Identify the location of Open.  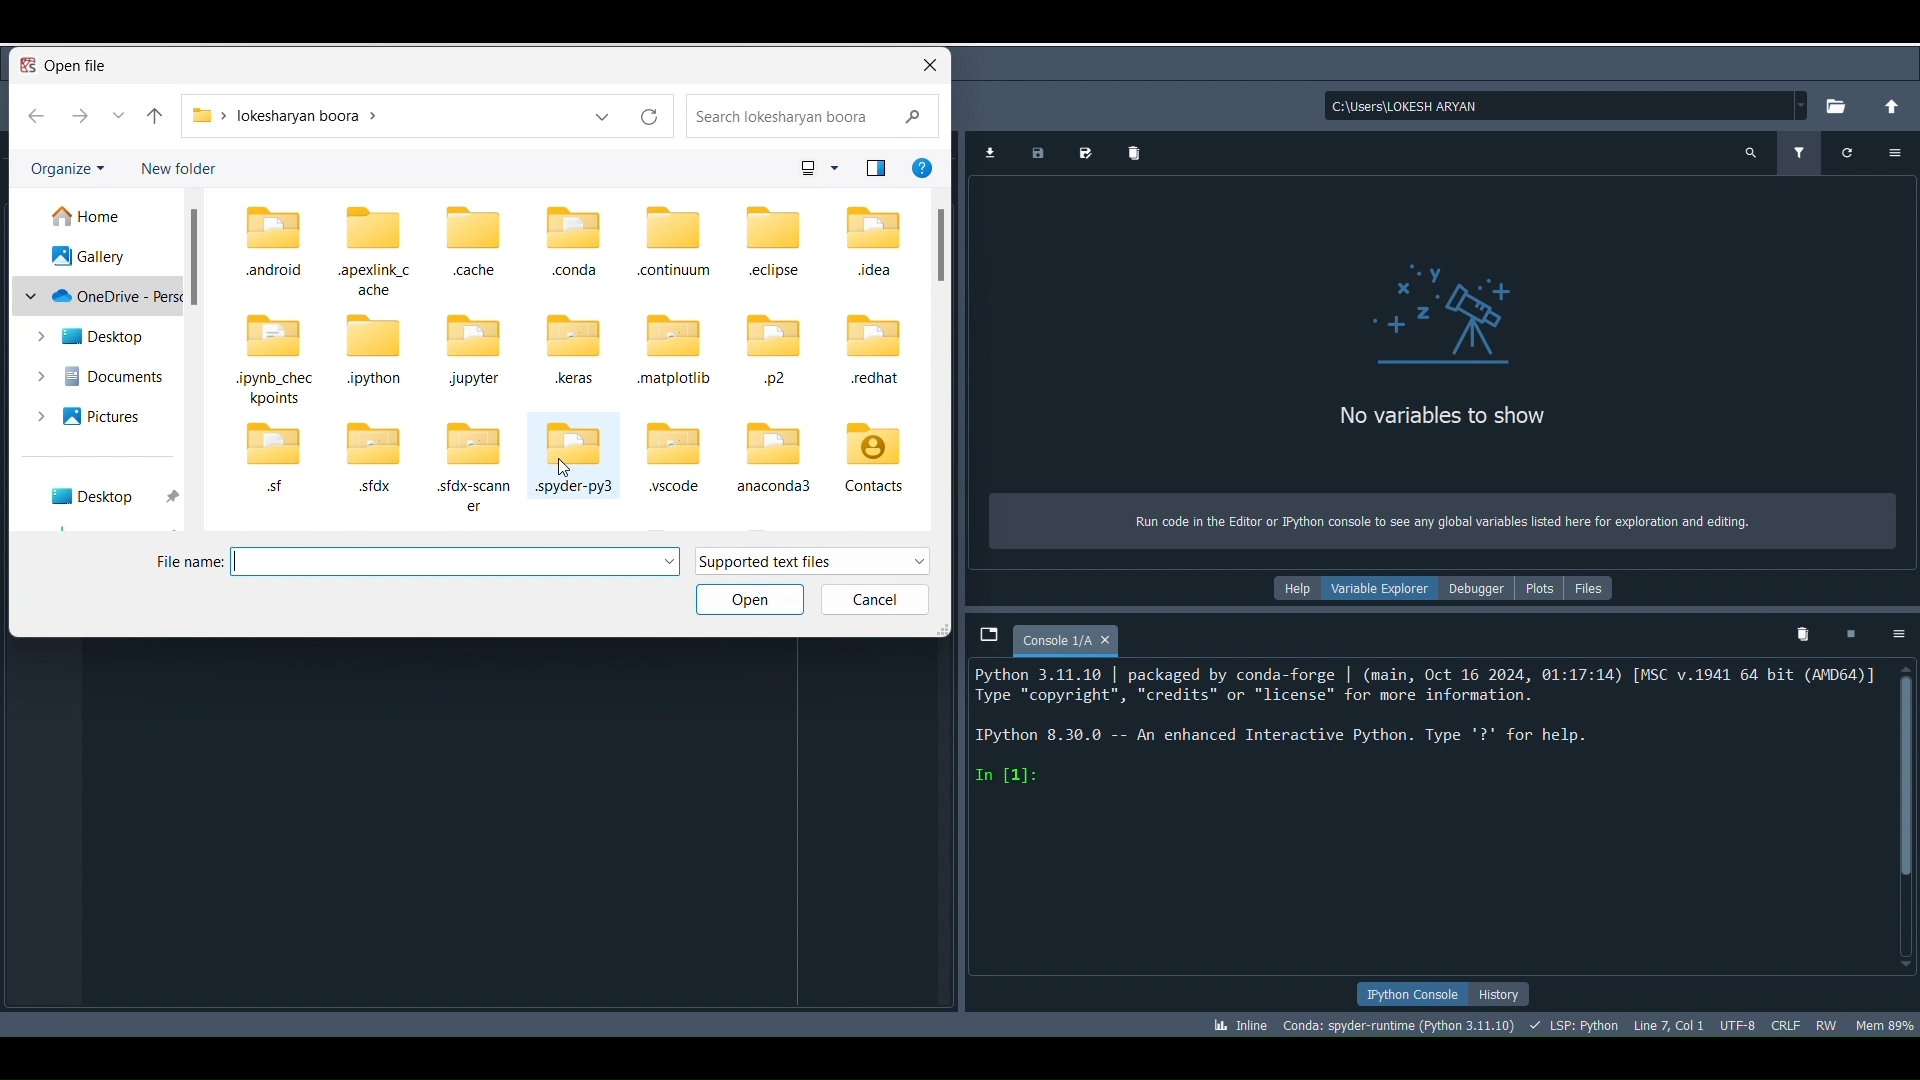
(750, 599).